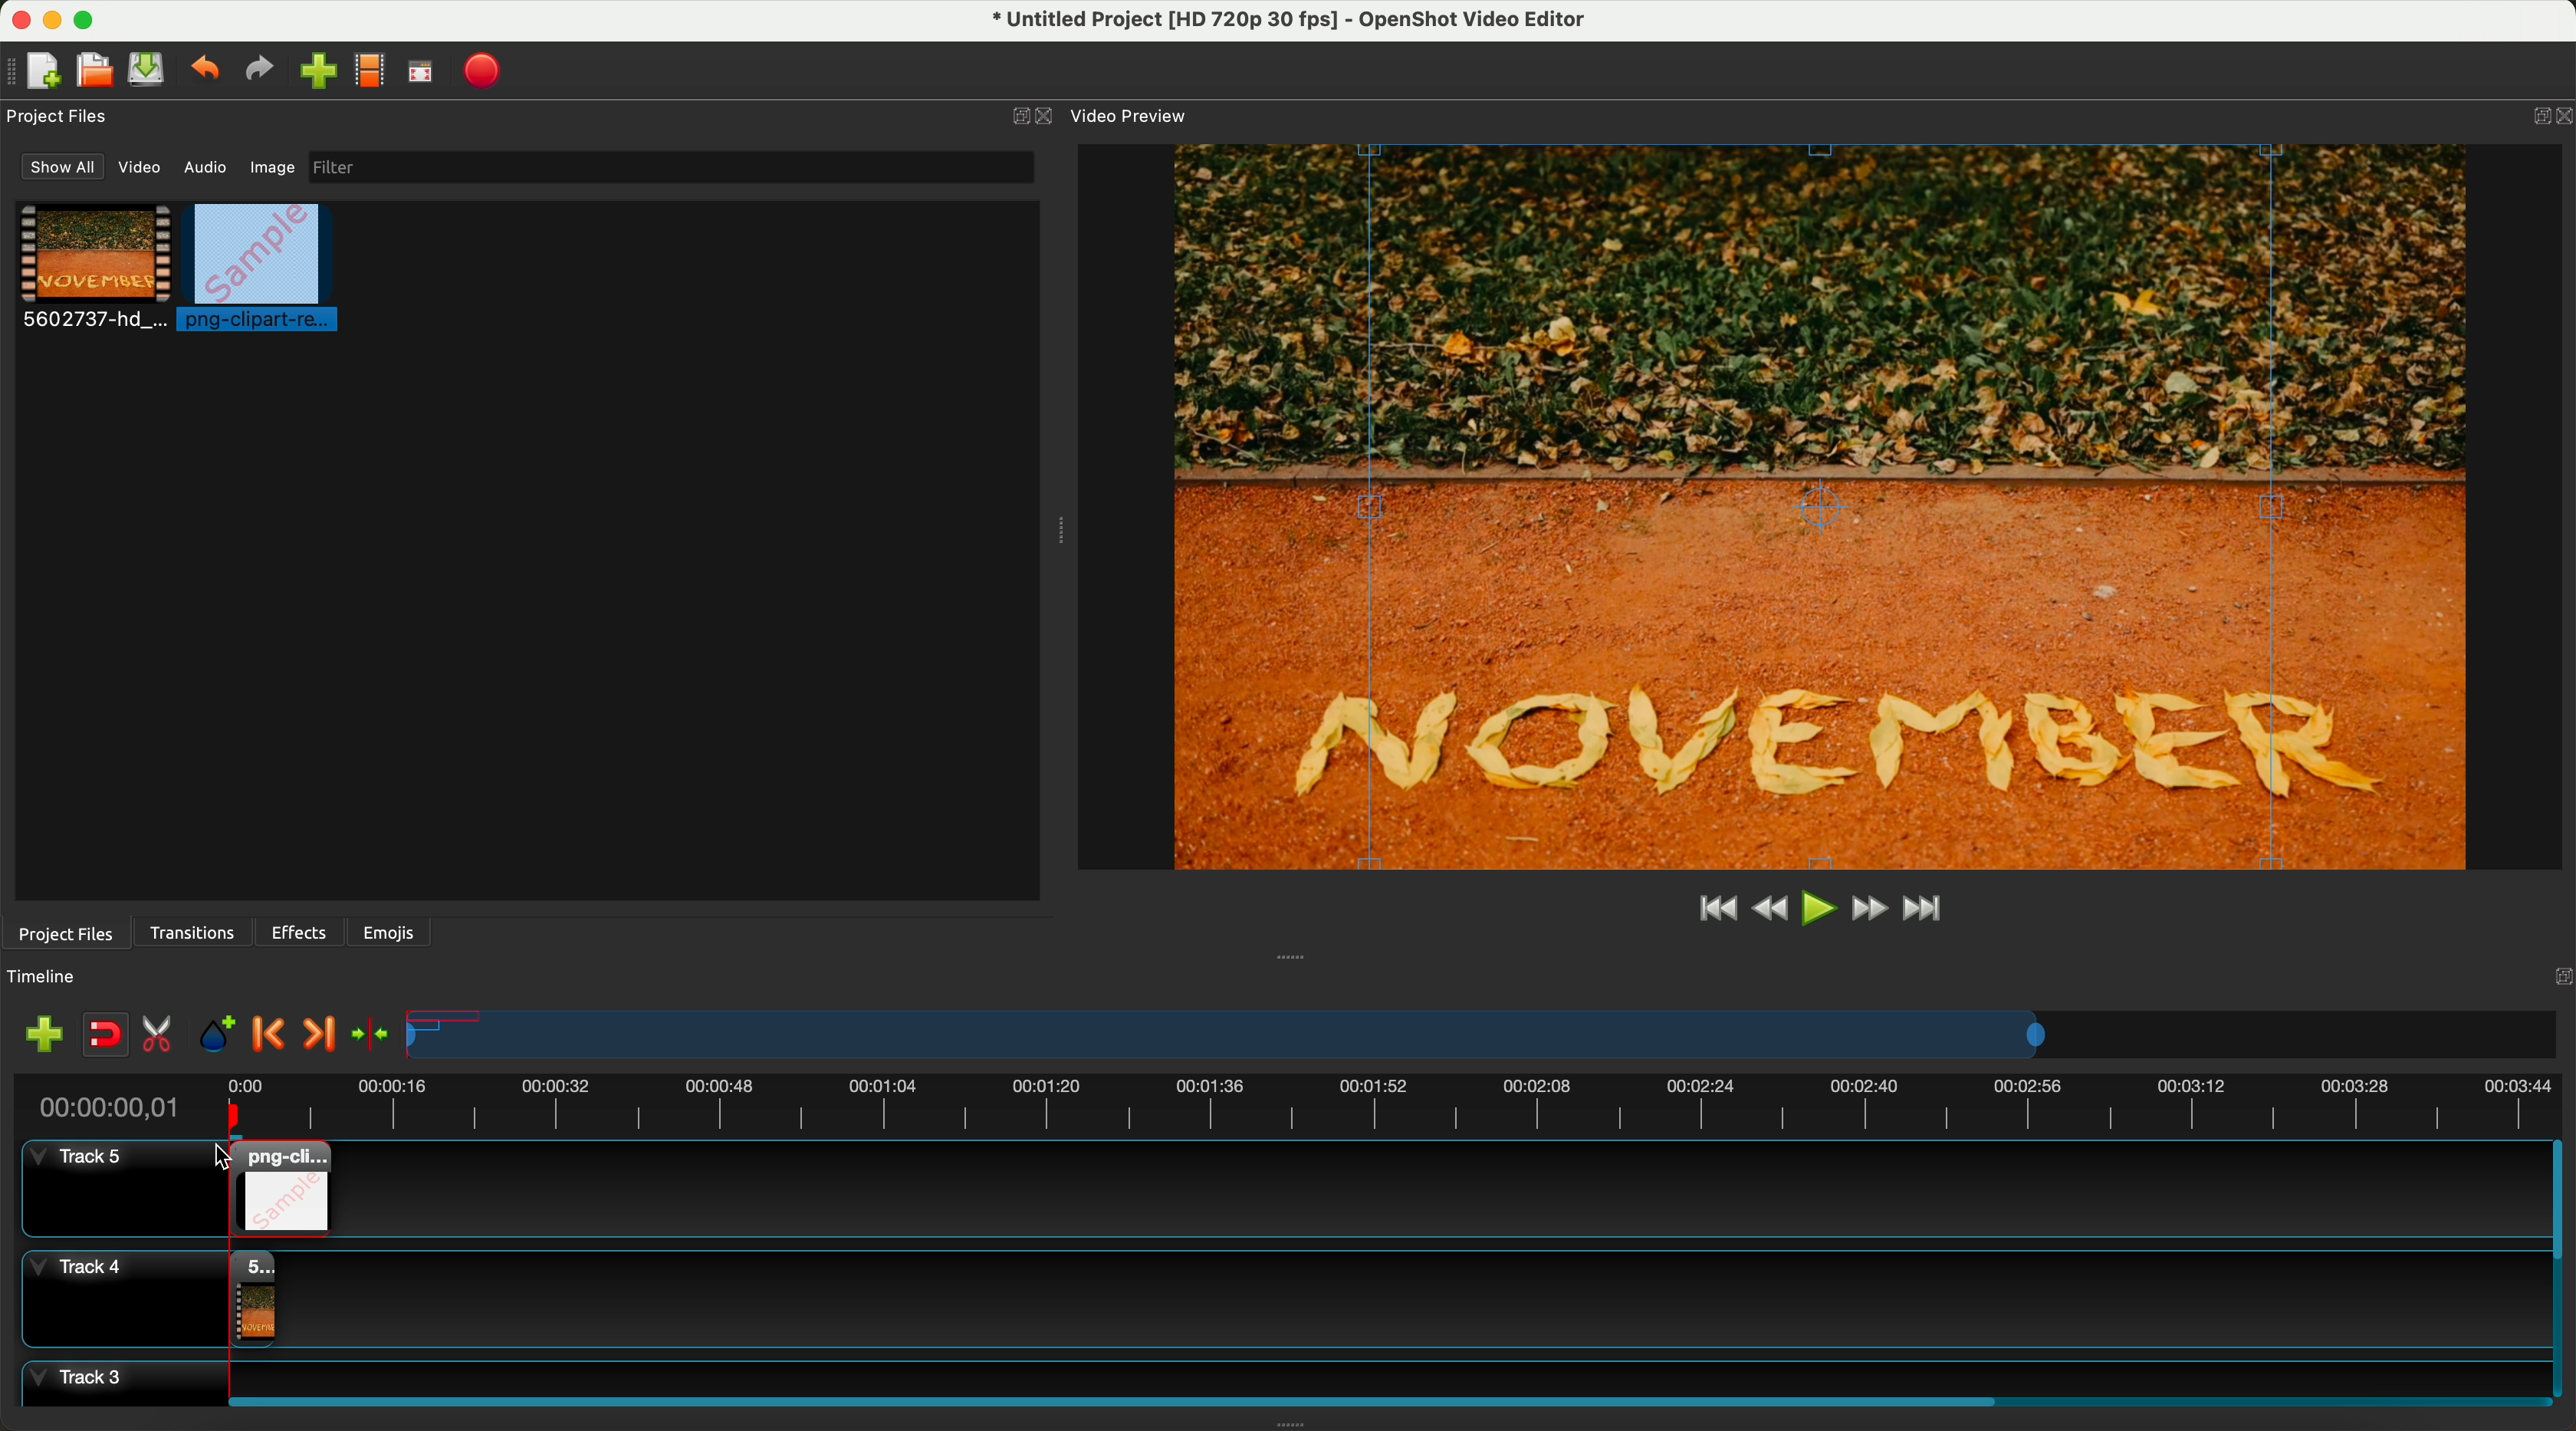  I want to click on add mark, so click(222, 1038).